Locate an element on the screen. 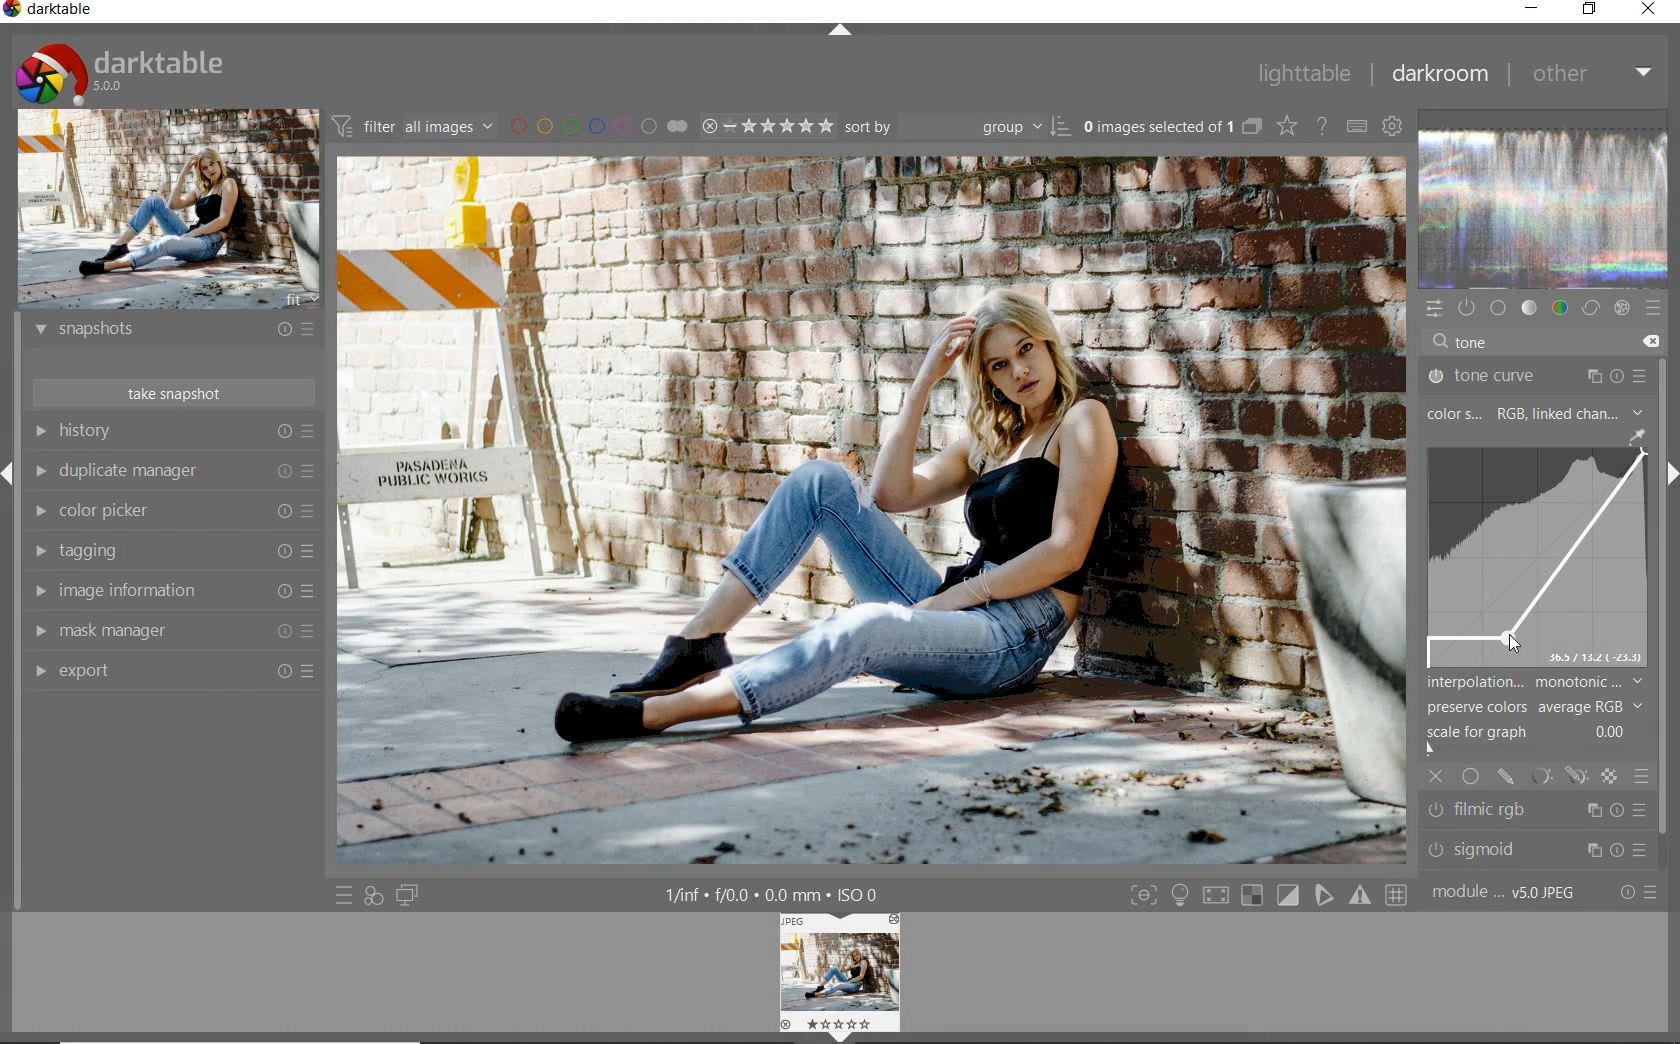  tone curve is located at coordinates (1535, 374).